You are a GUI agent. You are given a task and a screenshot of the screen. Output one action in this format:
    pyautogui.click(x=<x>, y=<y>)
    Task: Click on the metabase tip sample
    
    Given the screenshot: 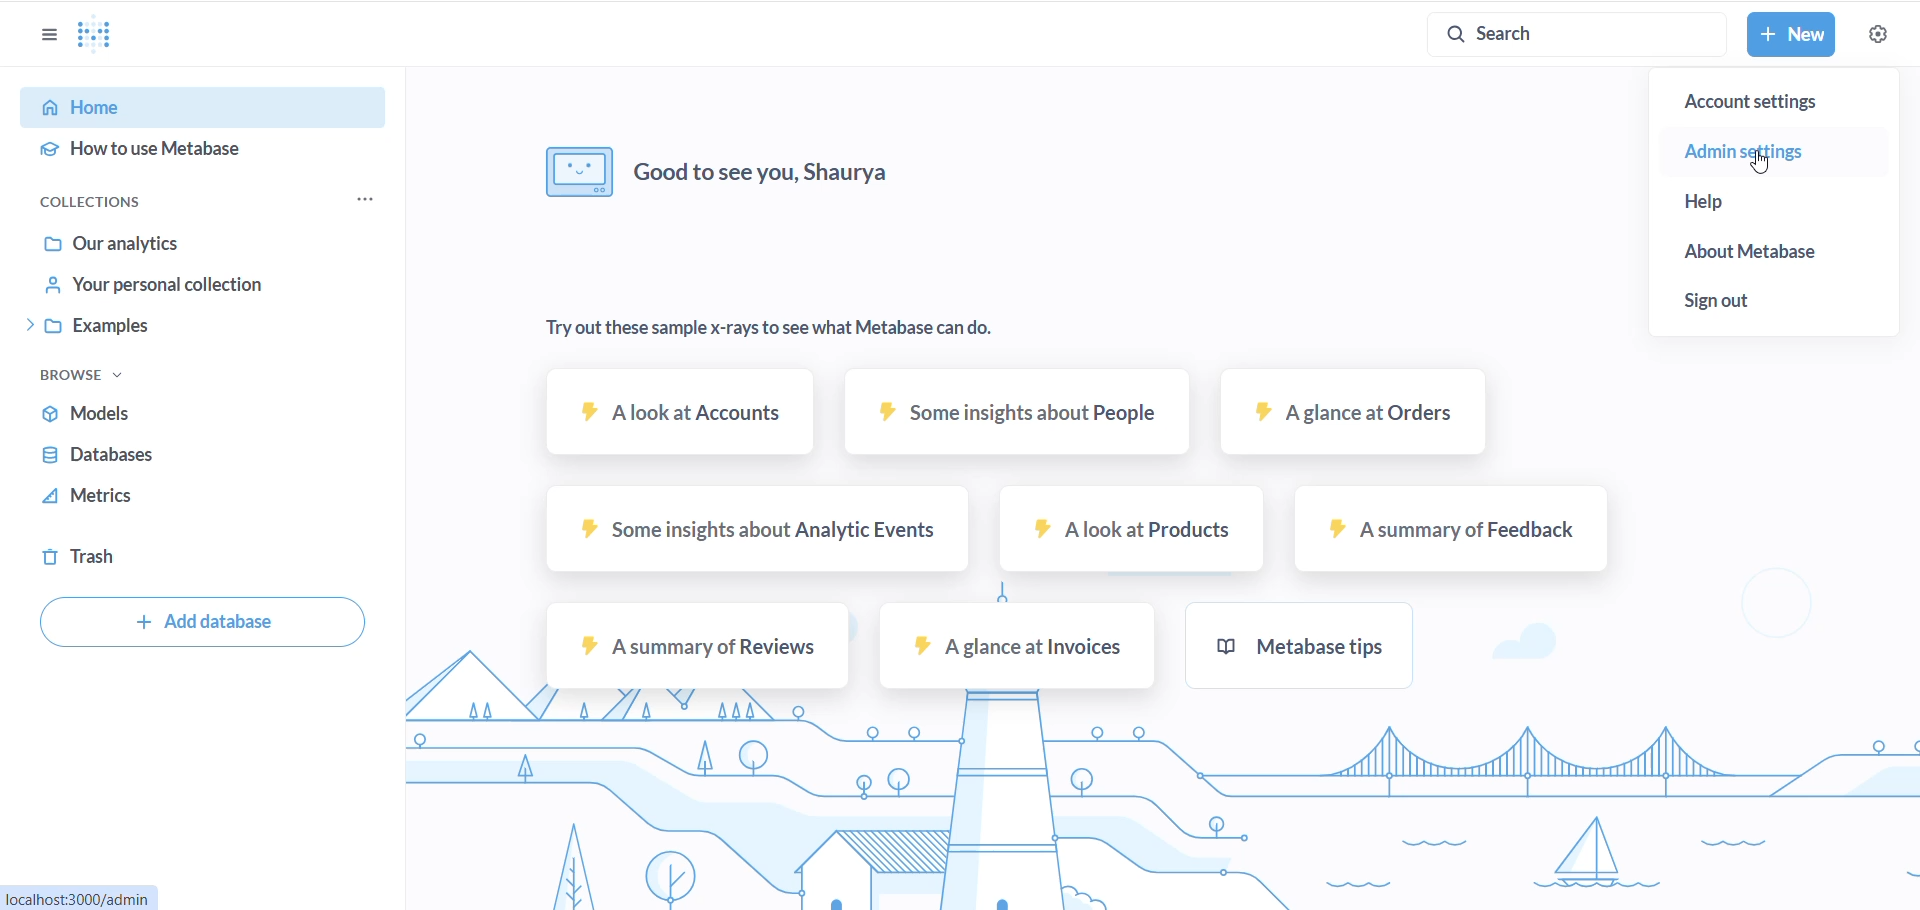 What is the action you would take?
    pyautogui.click(x=1291, y=646)
    